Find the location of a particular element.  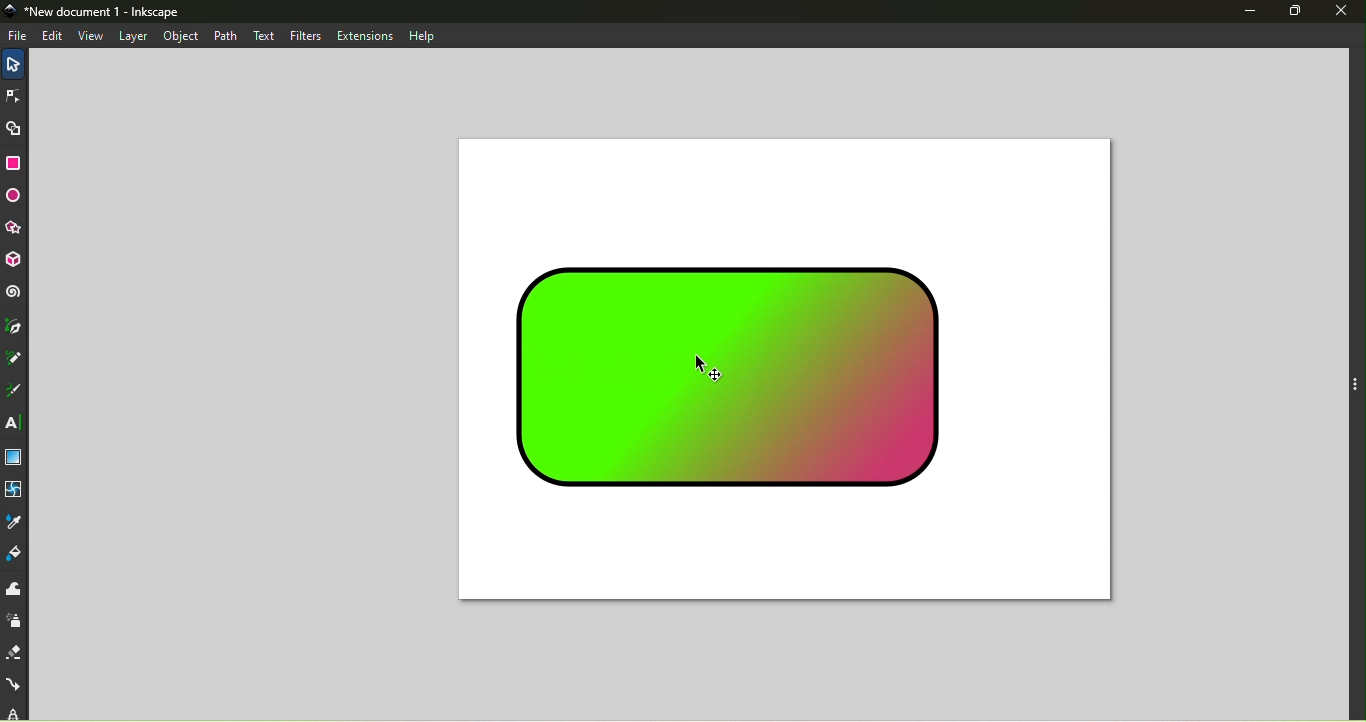

Shape builder tool is located at coordinates (14, 127).